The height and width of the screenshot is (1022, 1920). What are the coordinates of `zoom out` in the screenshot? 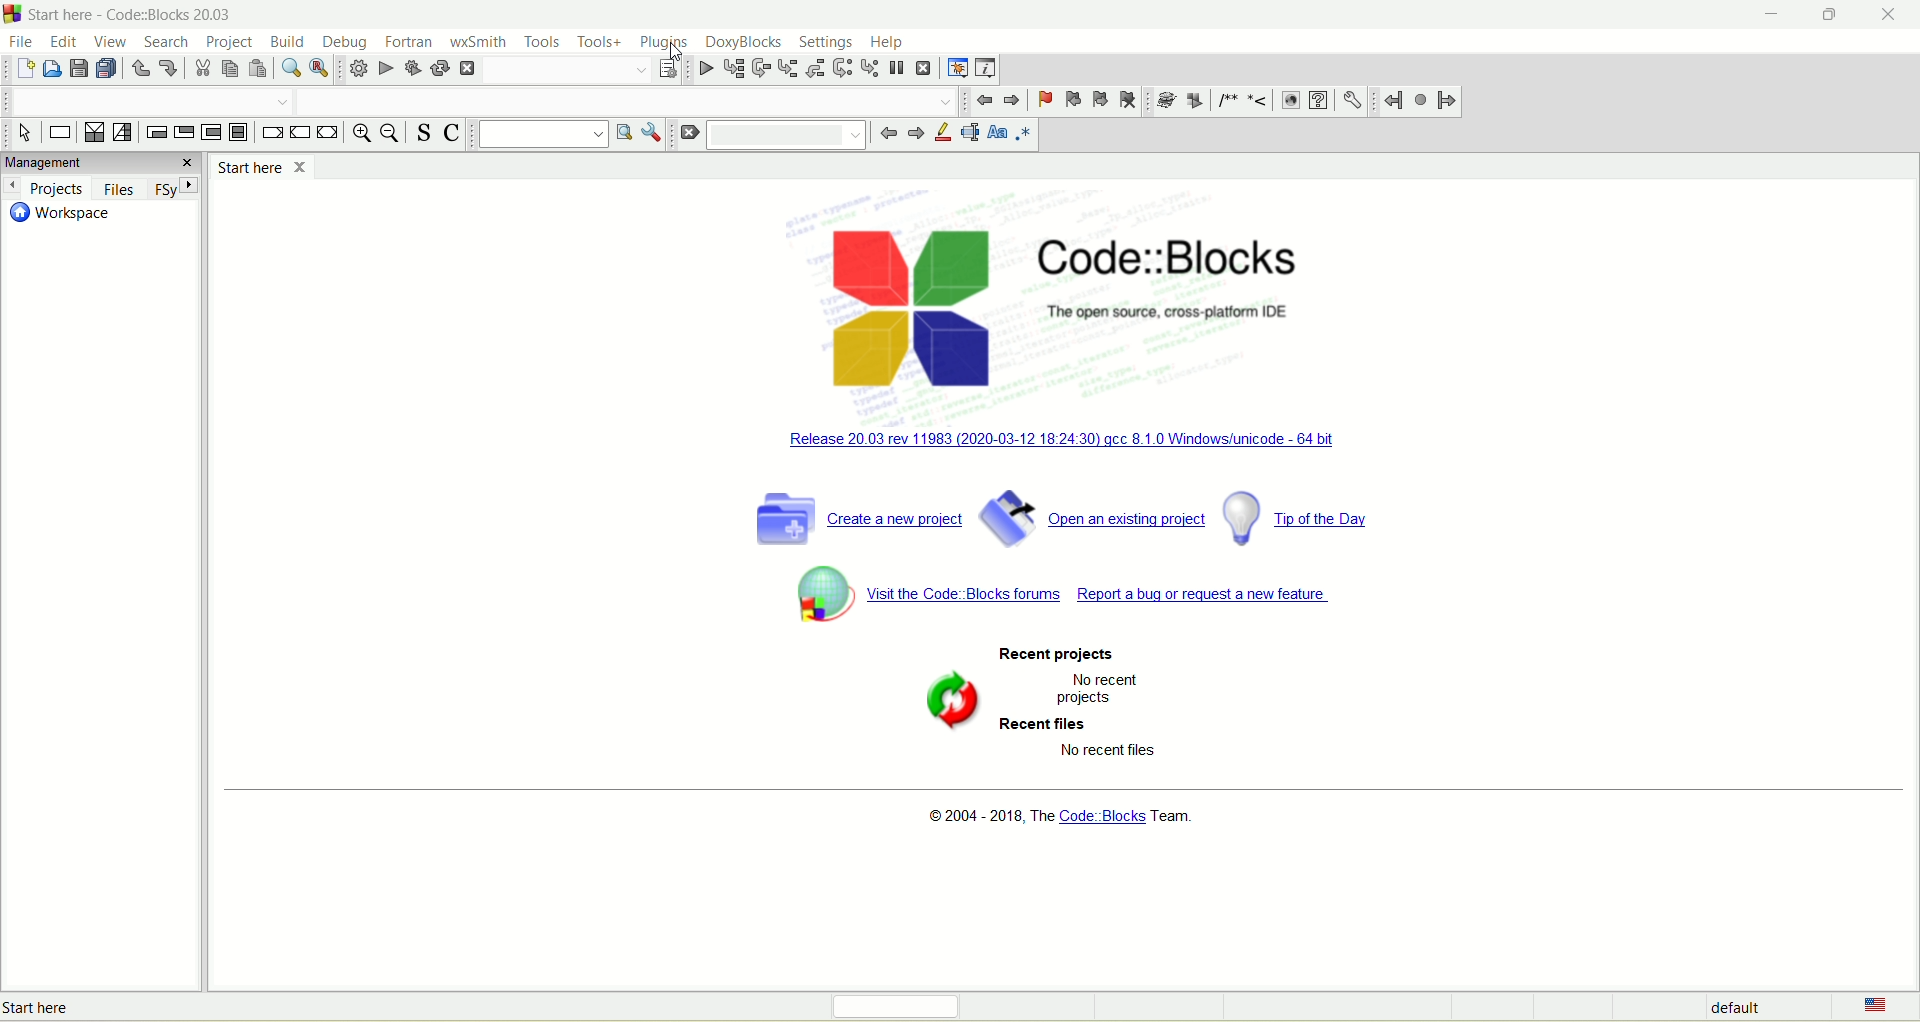 It's located at (390, 134).